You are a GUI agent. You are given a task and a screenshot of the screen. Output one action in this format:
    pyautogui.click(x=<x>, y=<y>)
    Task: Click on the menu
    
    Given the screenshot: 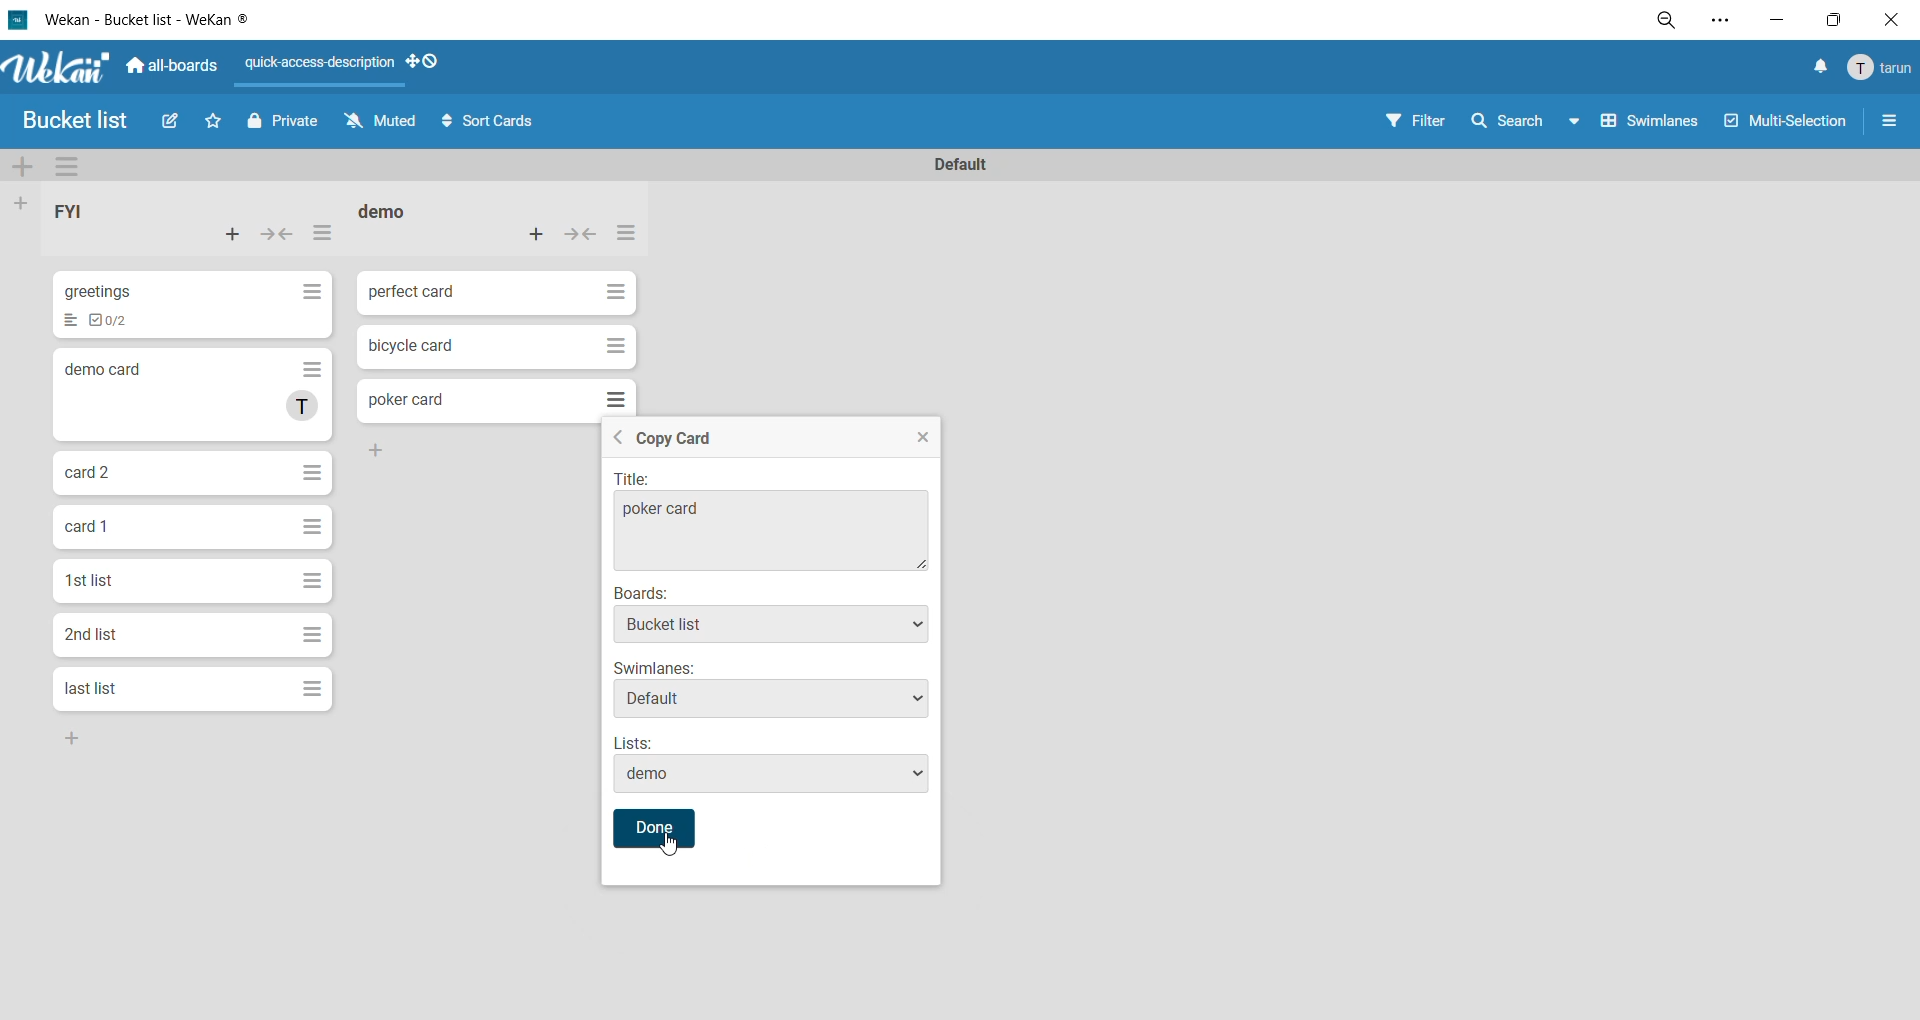 What is the action you would take?
    pyautogui.click(x=1876, y=69)
    